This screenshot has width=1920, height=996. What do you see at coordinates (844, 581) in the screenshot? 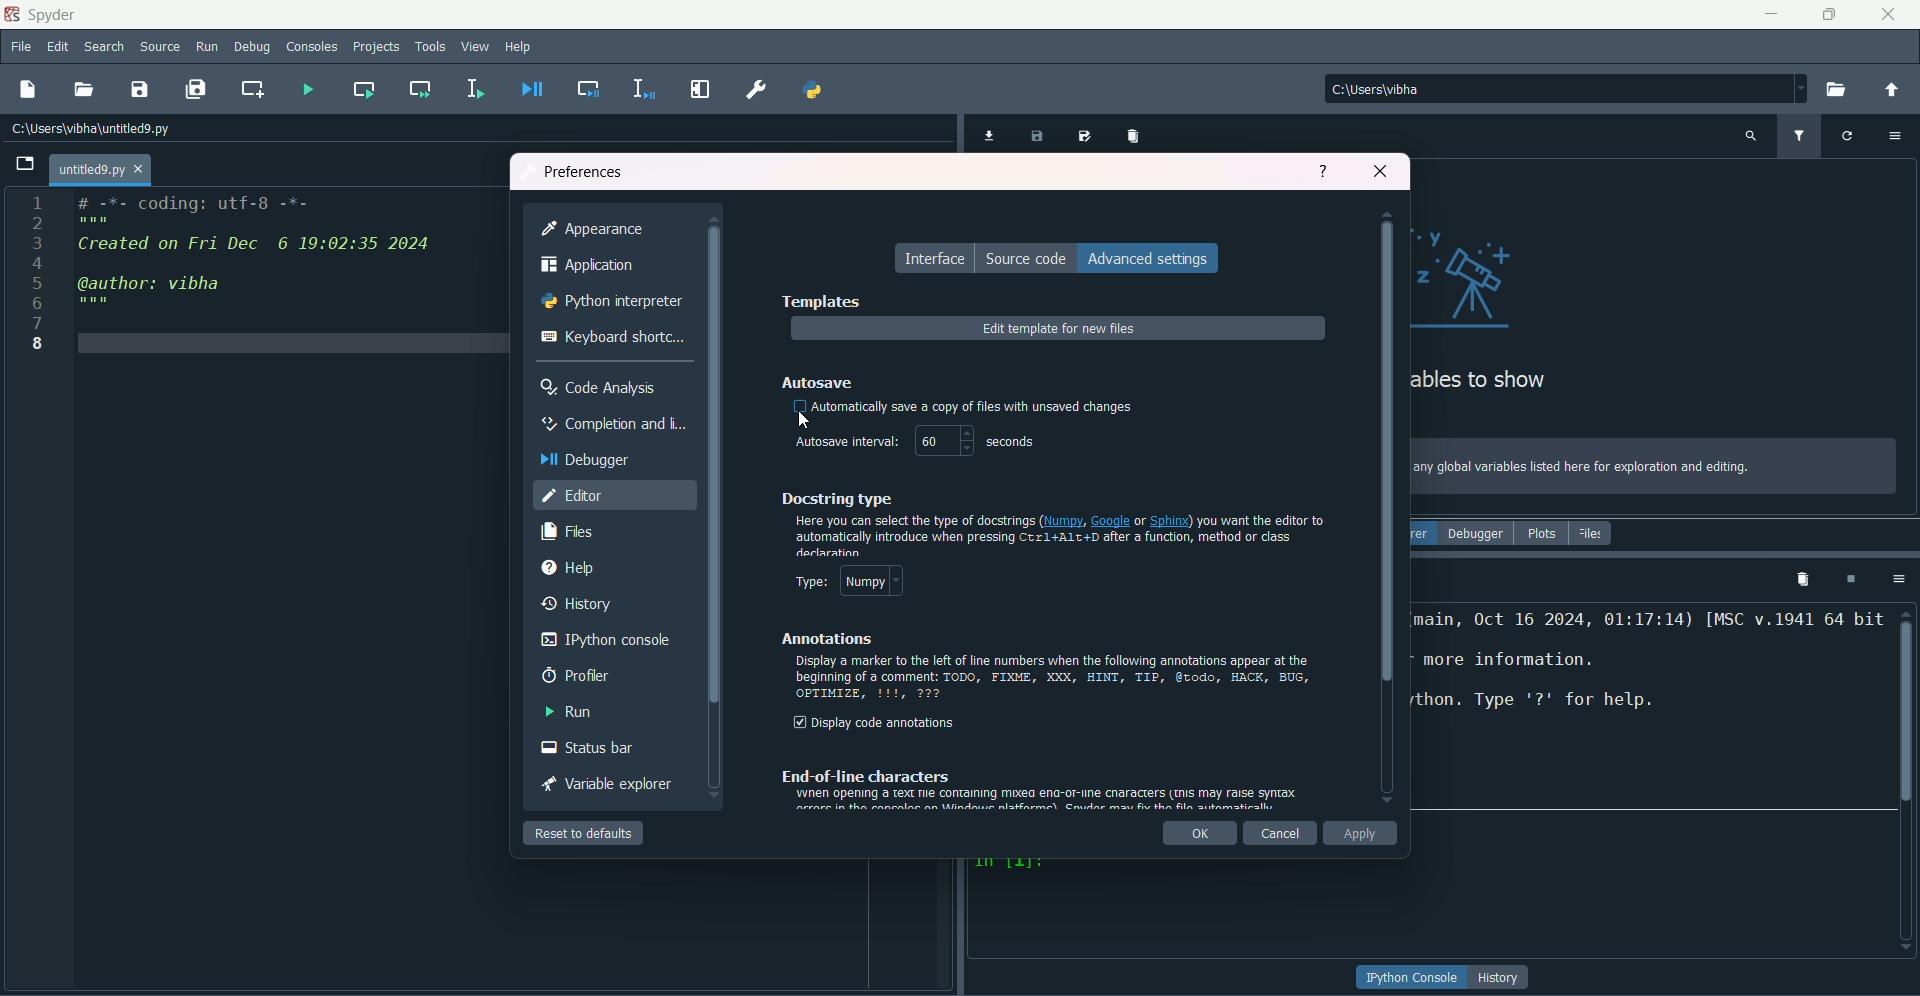
I see `type` at bounding box center [844, 581].